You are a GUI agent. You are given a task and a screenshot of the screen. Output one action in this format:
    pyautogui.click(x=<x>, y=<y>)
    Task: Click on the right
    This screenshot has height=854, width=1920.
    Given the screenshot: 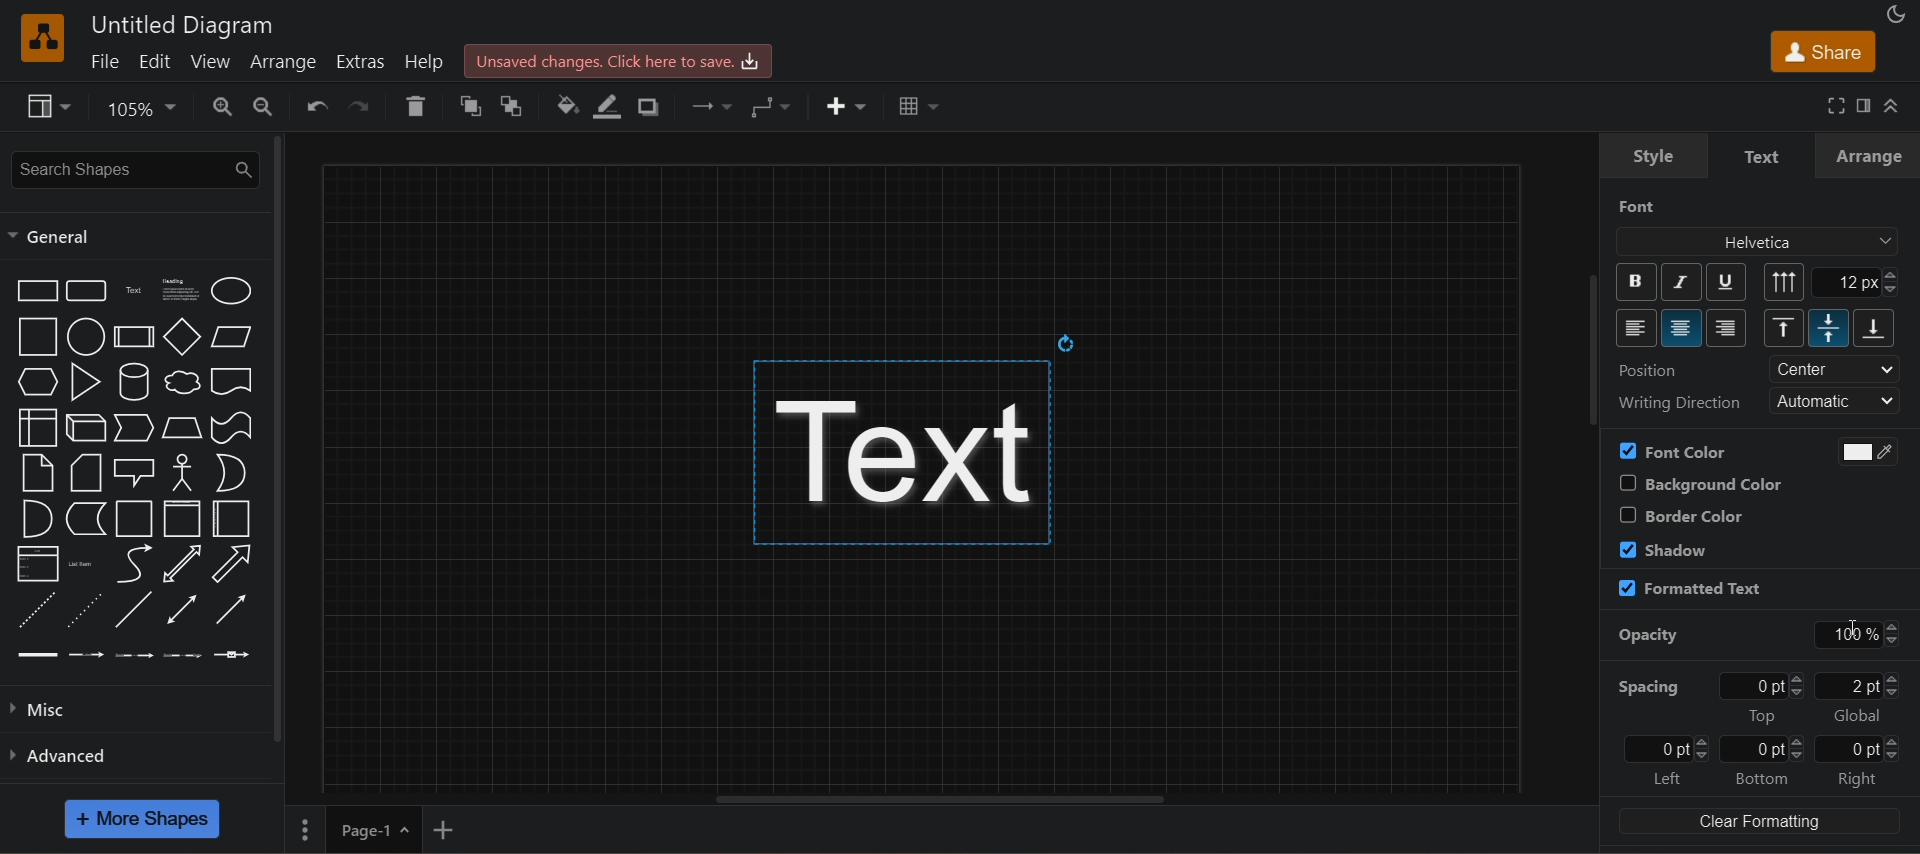 What is the action you would take?
    pyautogui.click(x=1859, y=780)
    